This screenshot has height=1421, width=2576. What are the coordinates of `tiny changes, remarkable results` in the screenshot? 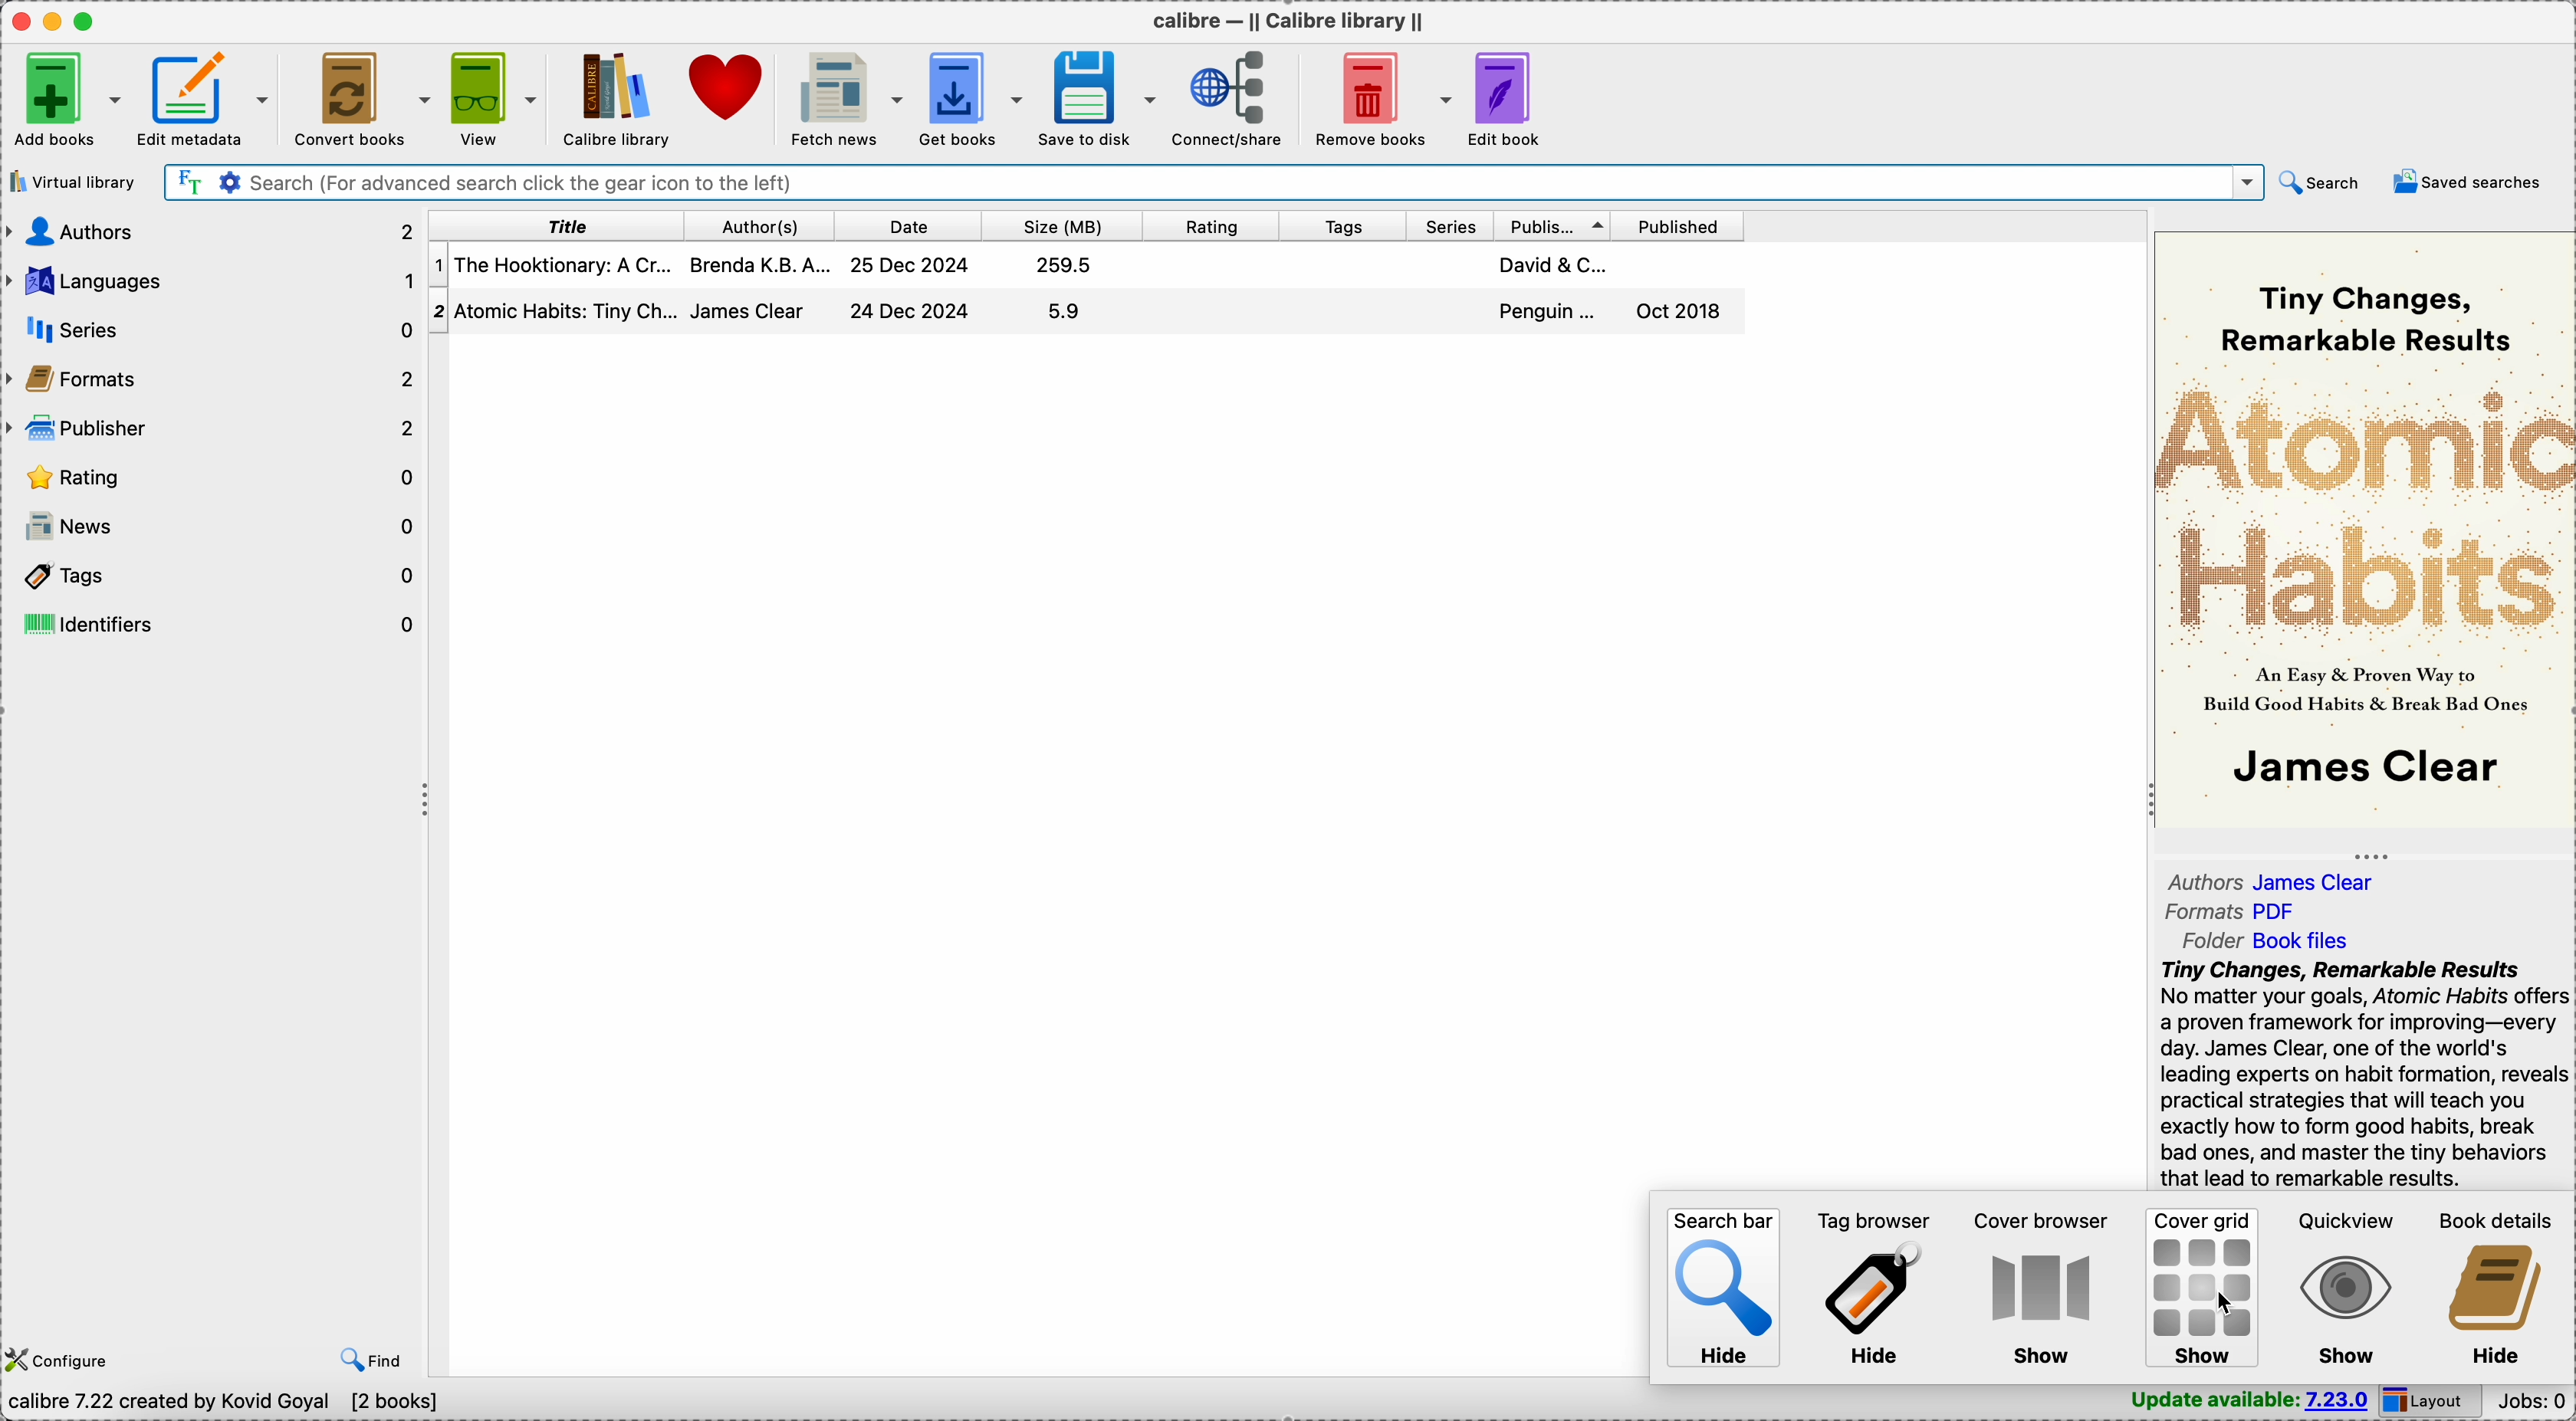 It's located at (2364, 318).